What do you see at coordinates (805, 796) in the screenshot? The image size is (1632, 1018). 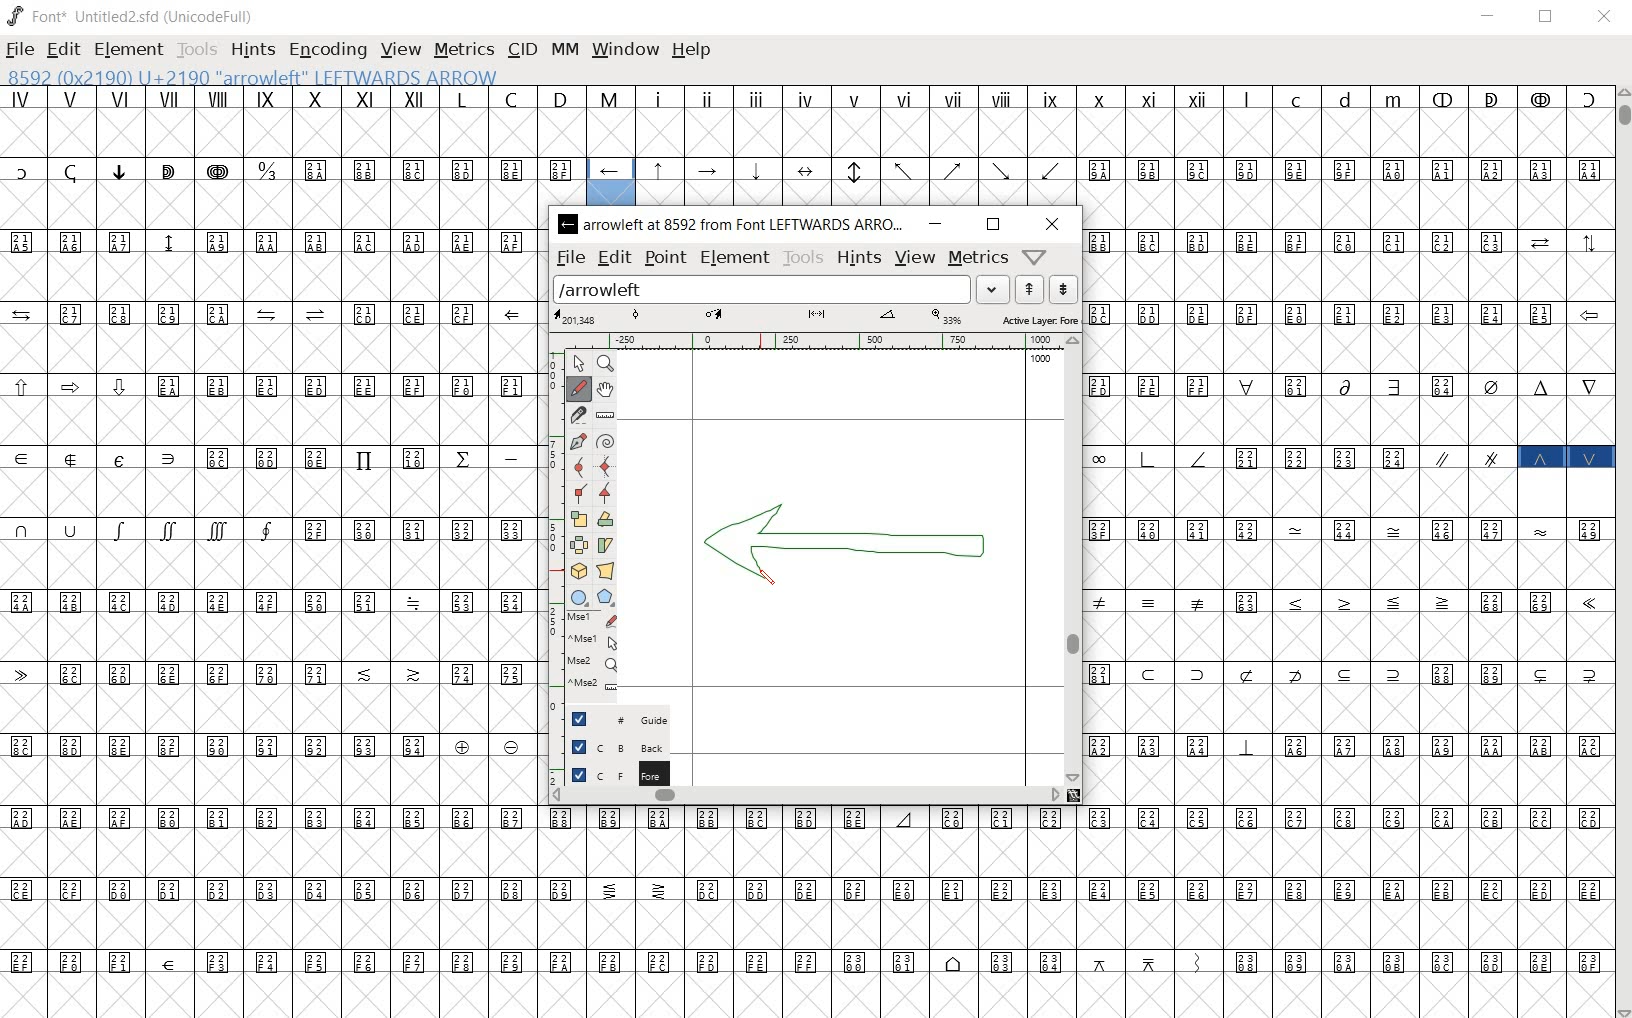 I see `scrollbar` at bounding box center [805, 796].